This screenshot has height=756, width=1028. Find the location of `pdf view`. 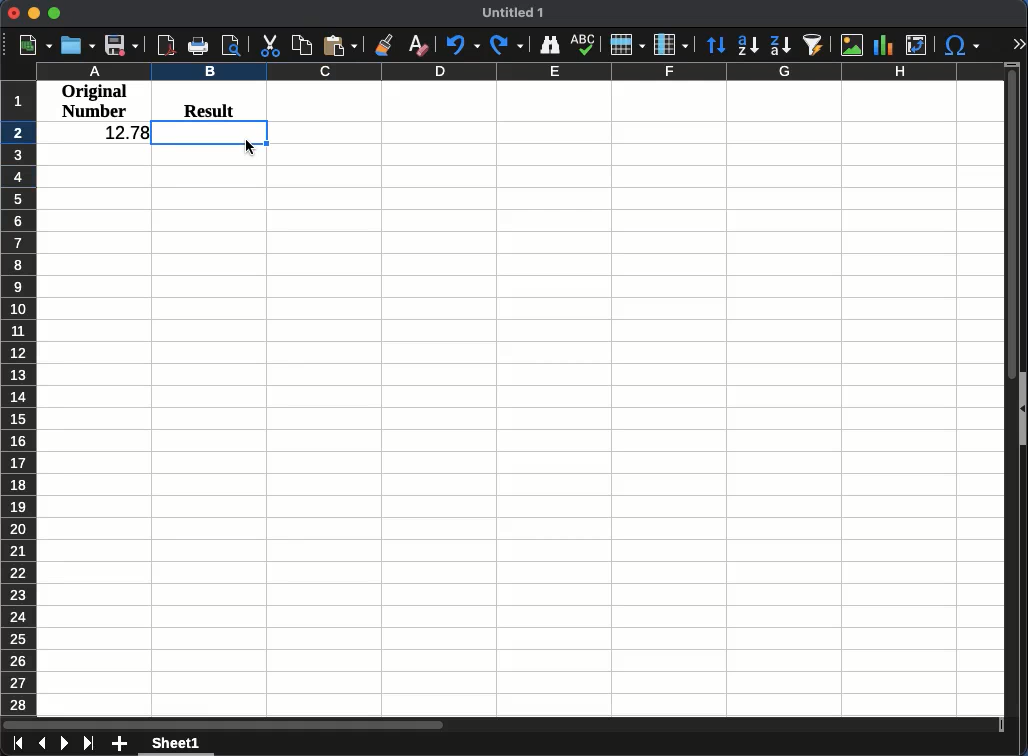

pdf view is located at coordinates (166, 44).